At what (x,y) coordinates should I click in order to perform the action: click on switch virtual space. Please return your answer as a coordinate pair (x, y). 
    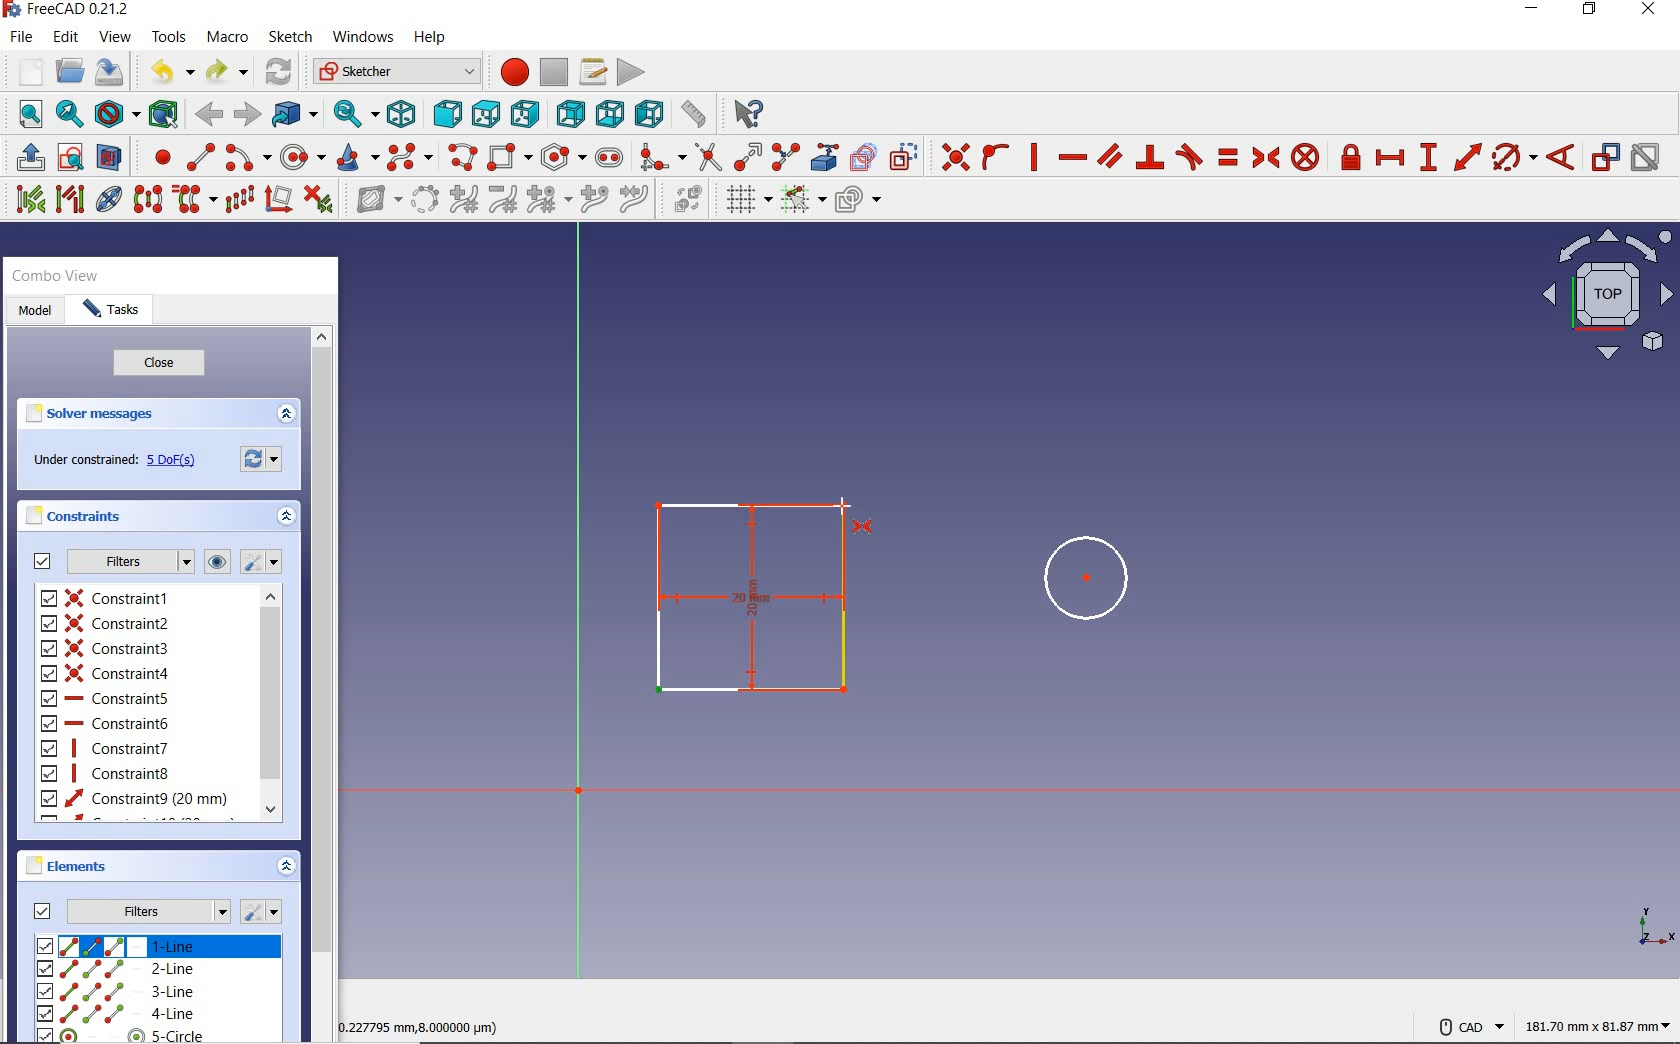
    Looking at the image, I should click on (684, 201).